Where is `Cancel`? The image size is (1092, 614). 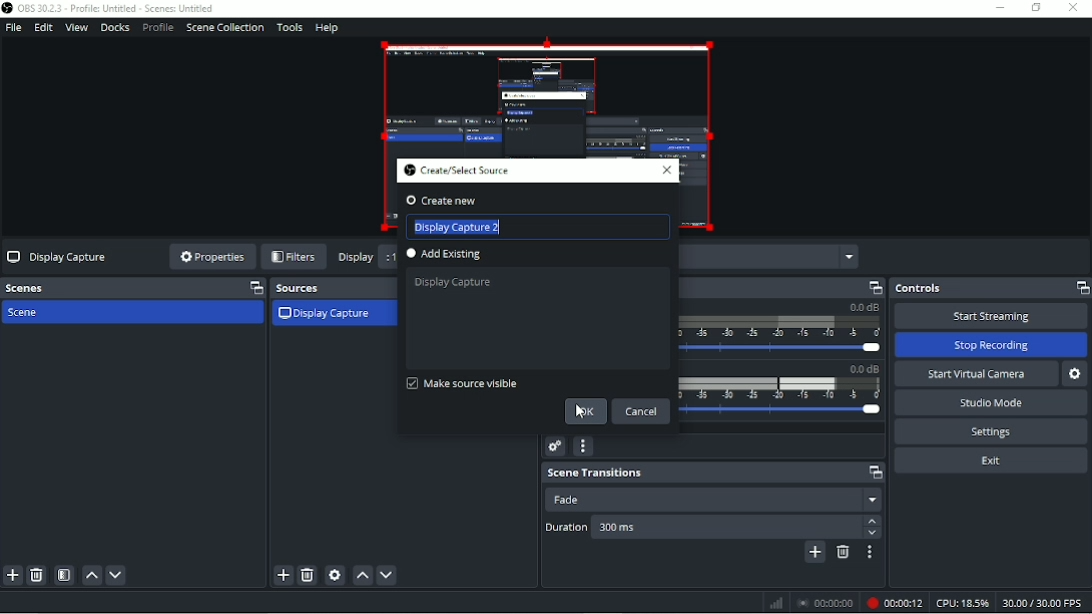
Cancel is located at coordinates (644, 412).